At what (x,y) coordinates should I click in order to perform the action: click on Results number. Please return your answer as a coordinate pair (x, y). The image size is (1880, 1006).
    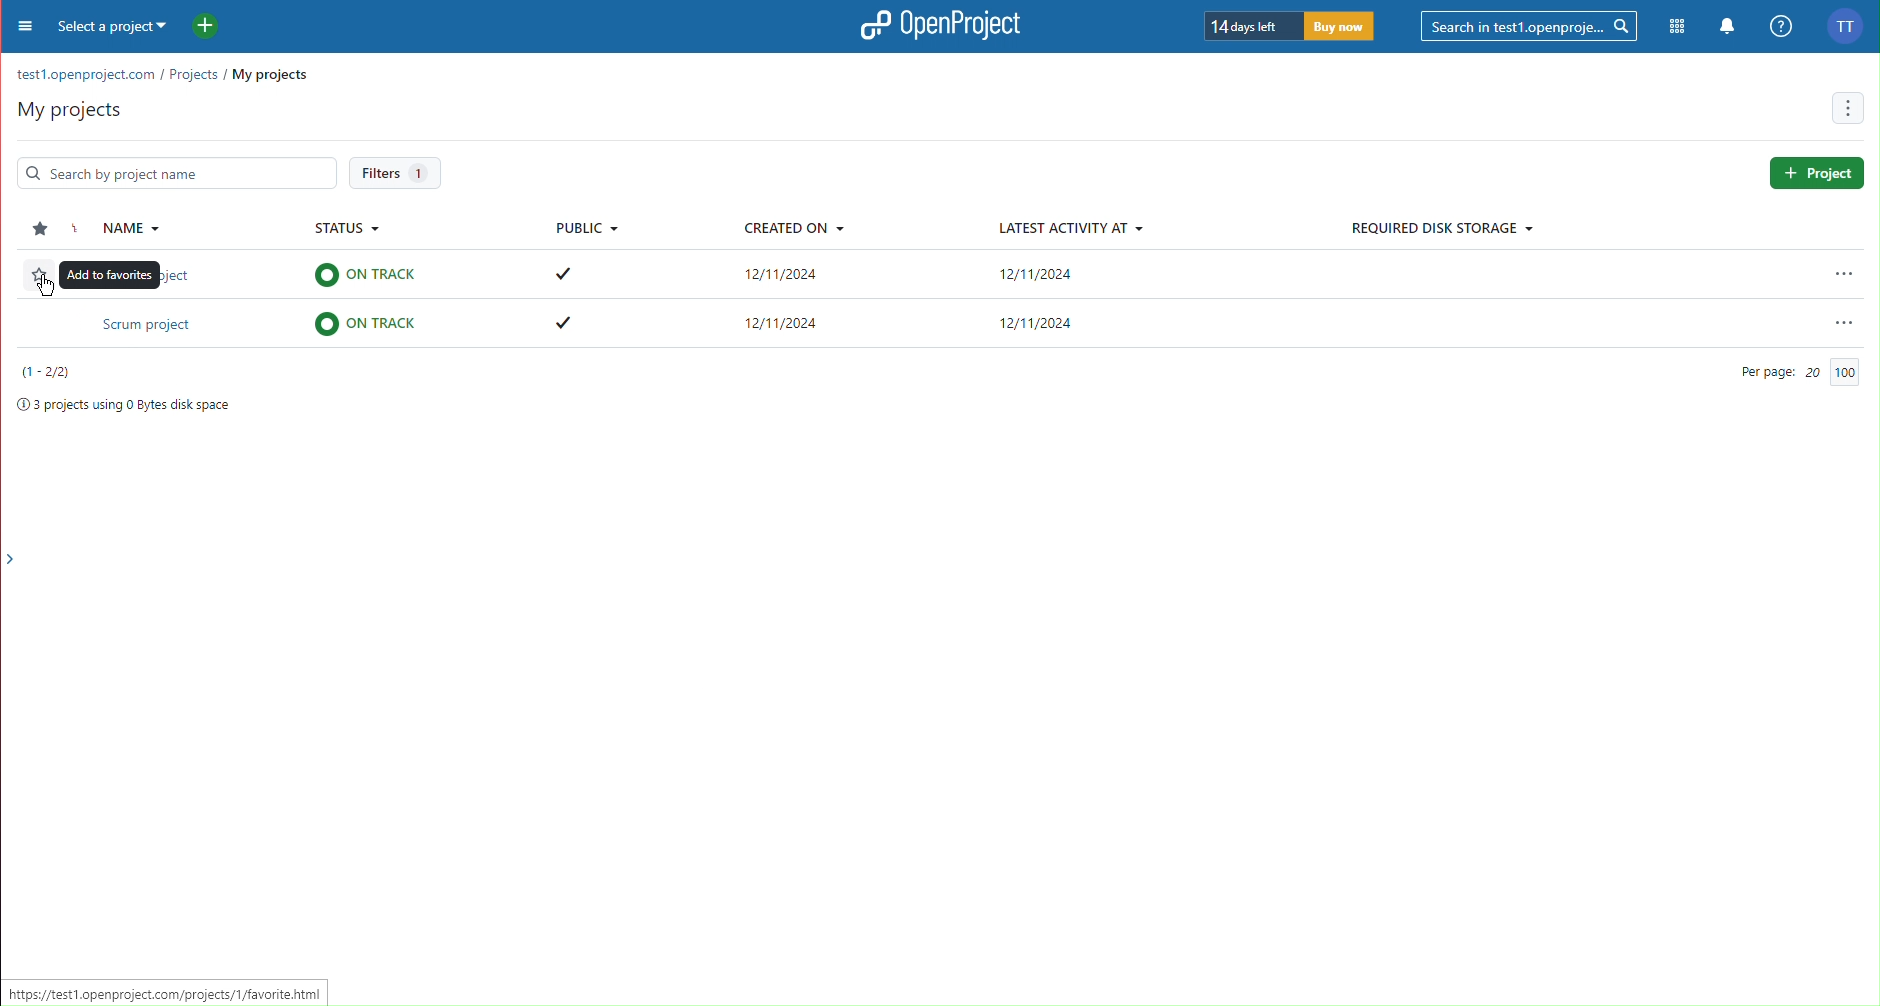
    Looking at the image, I should click on (49, 372).